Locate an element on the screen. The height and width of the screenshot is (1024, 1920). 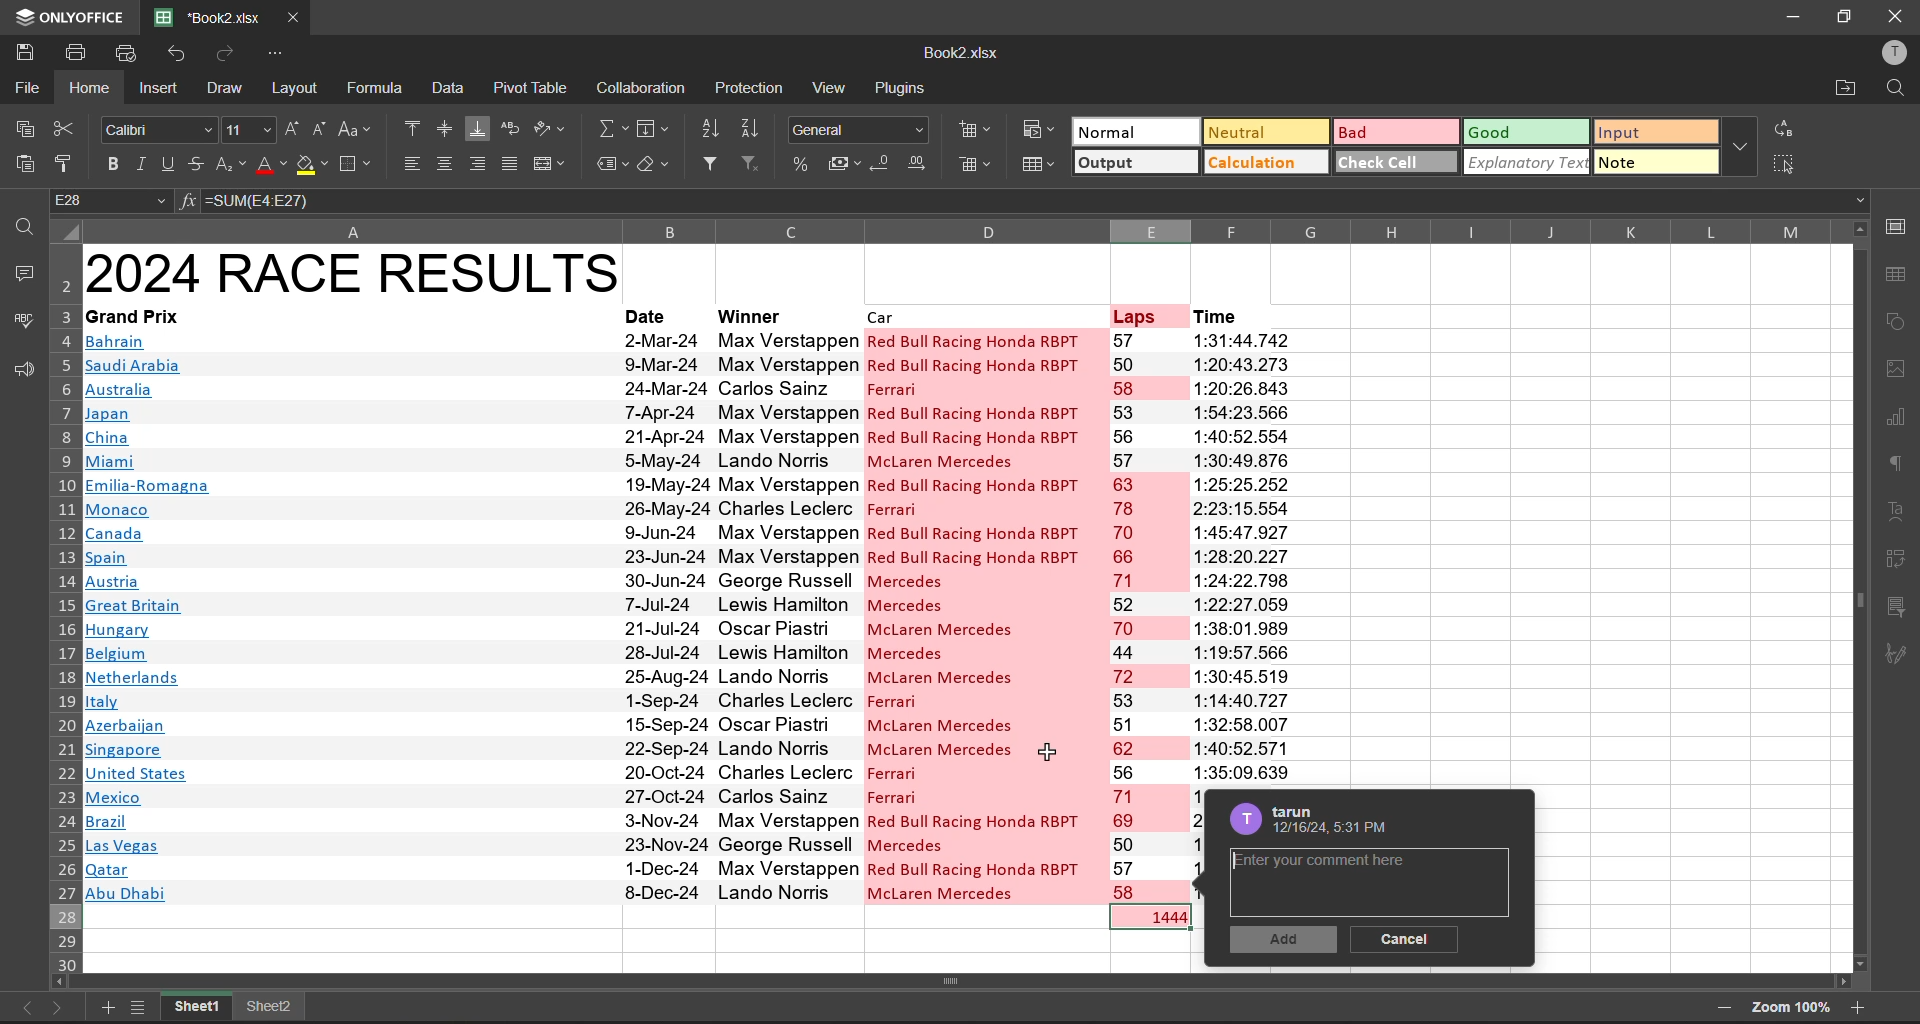
format as table is located at coordinates (1040, 170).